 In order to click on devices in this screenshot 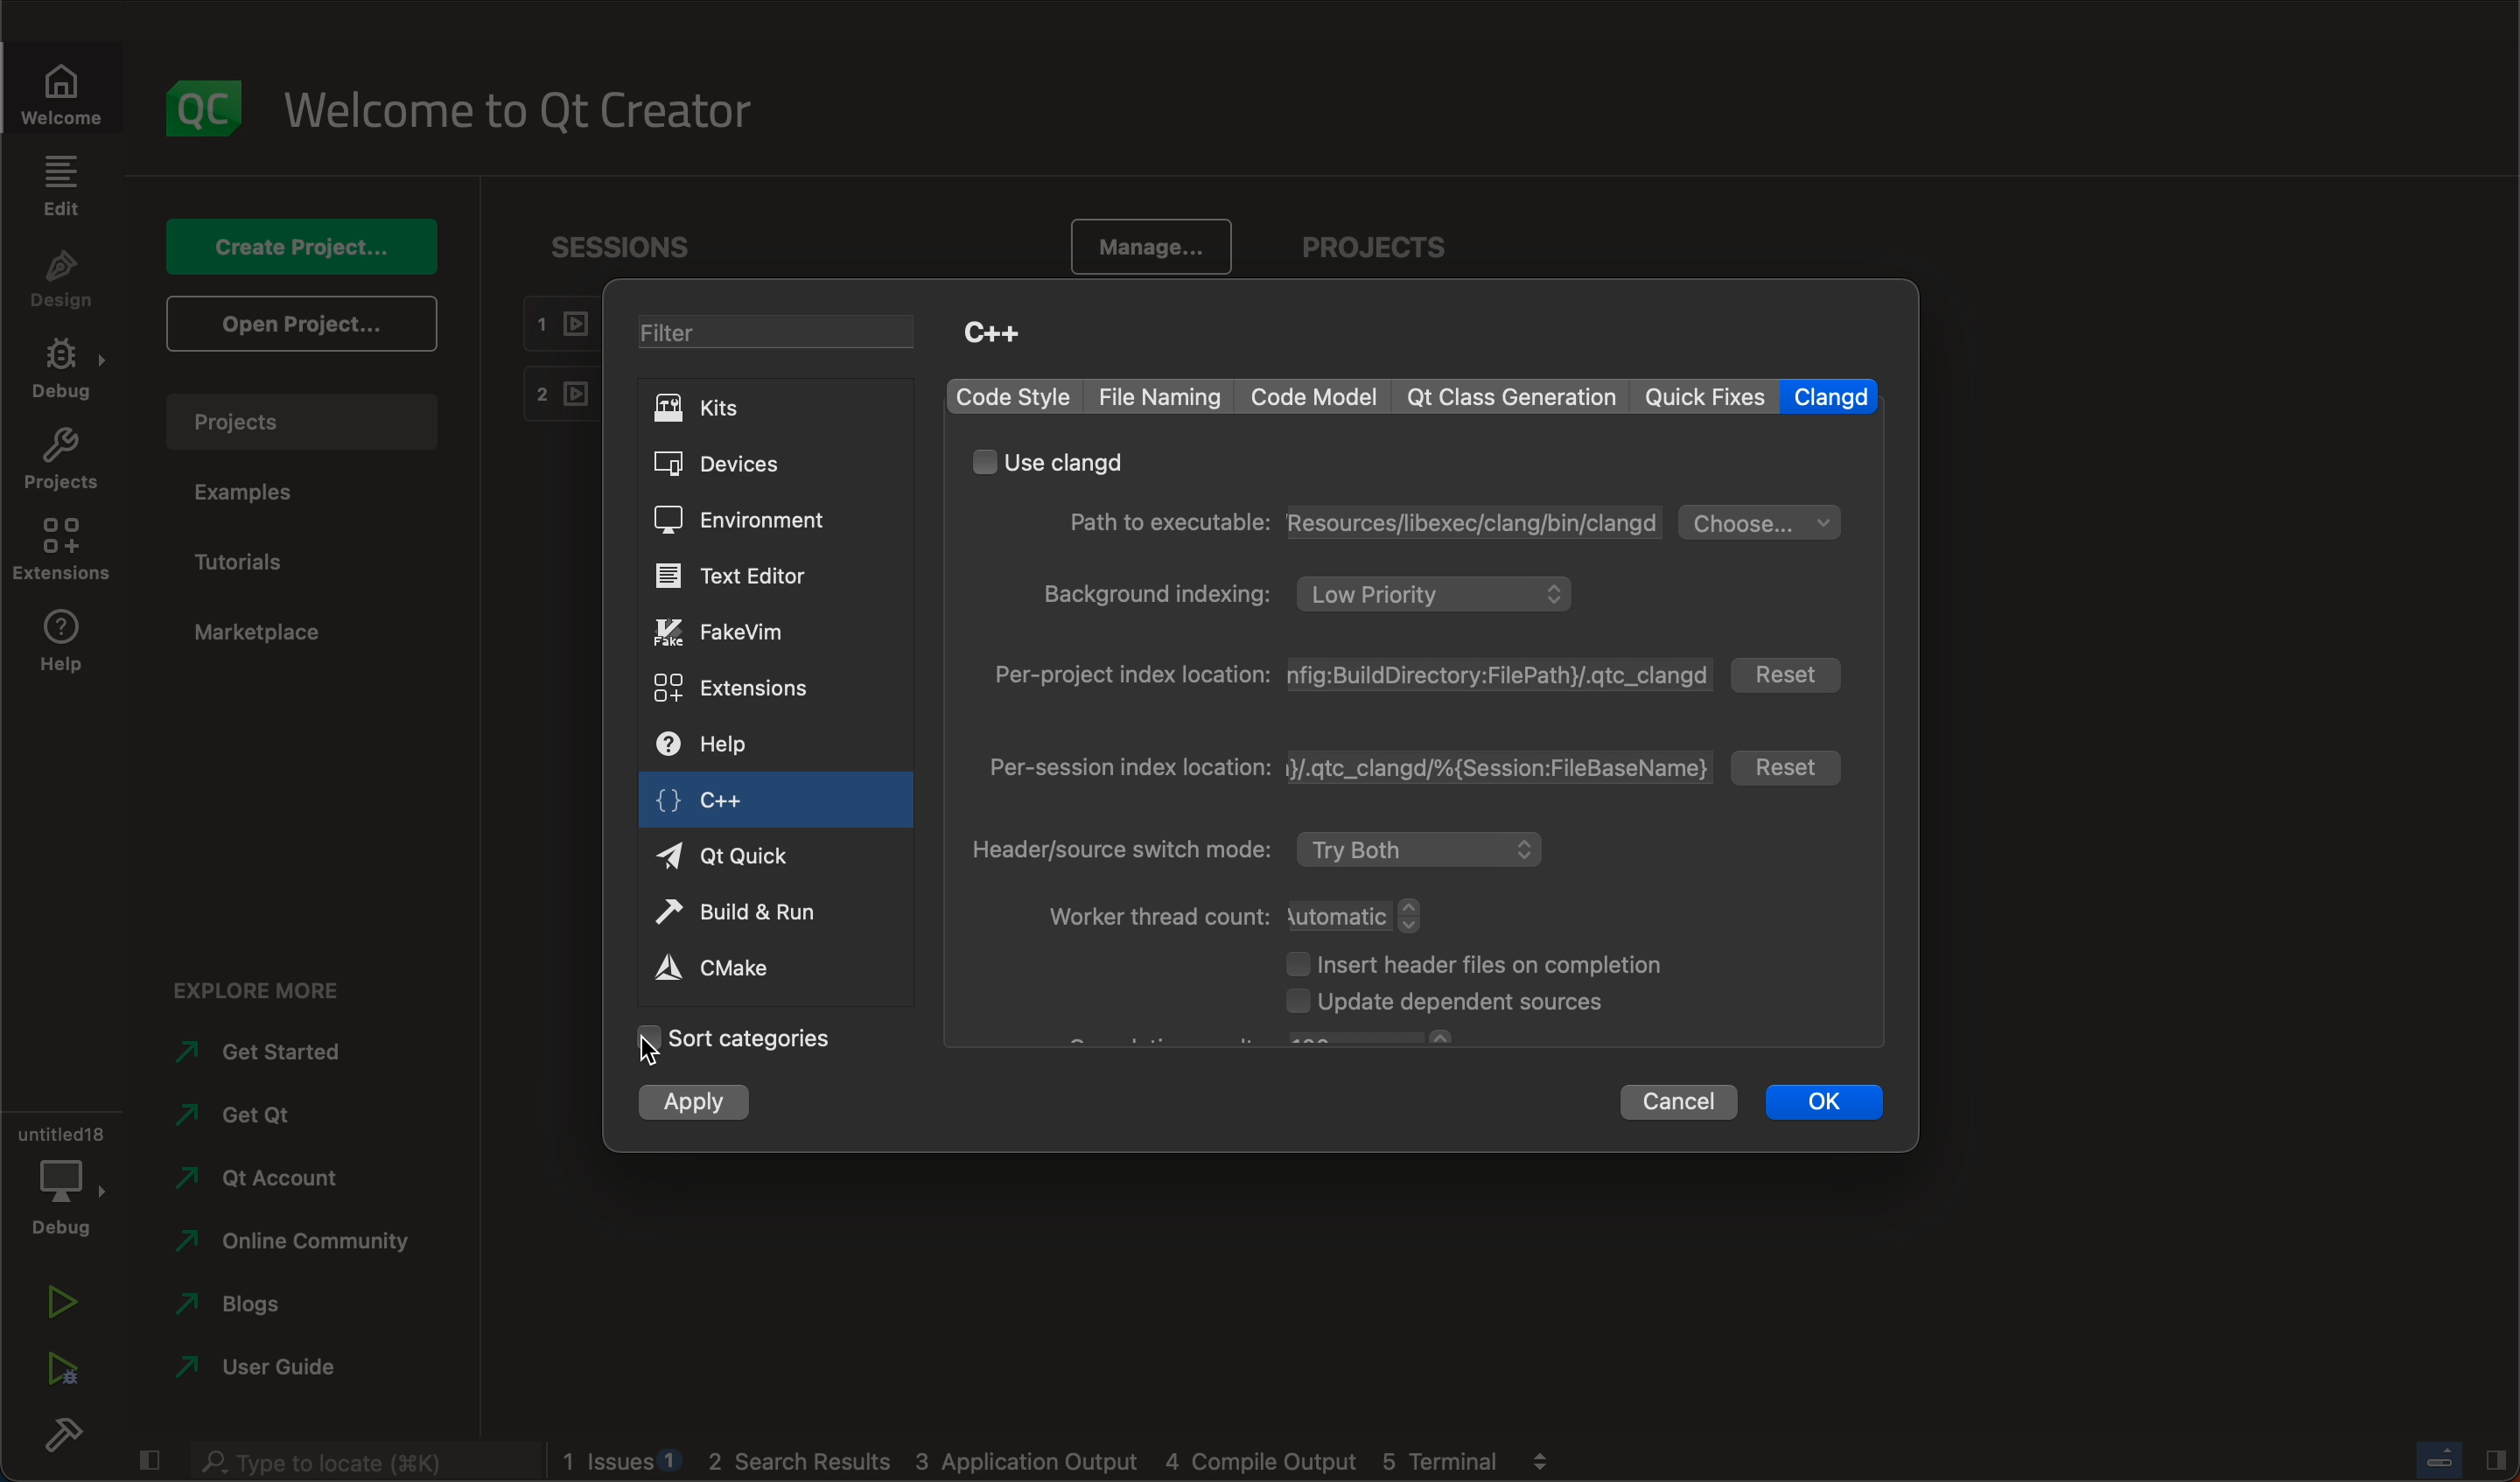, I will do `click(744, 465)`.